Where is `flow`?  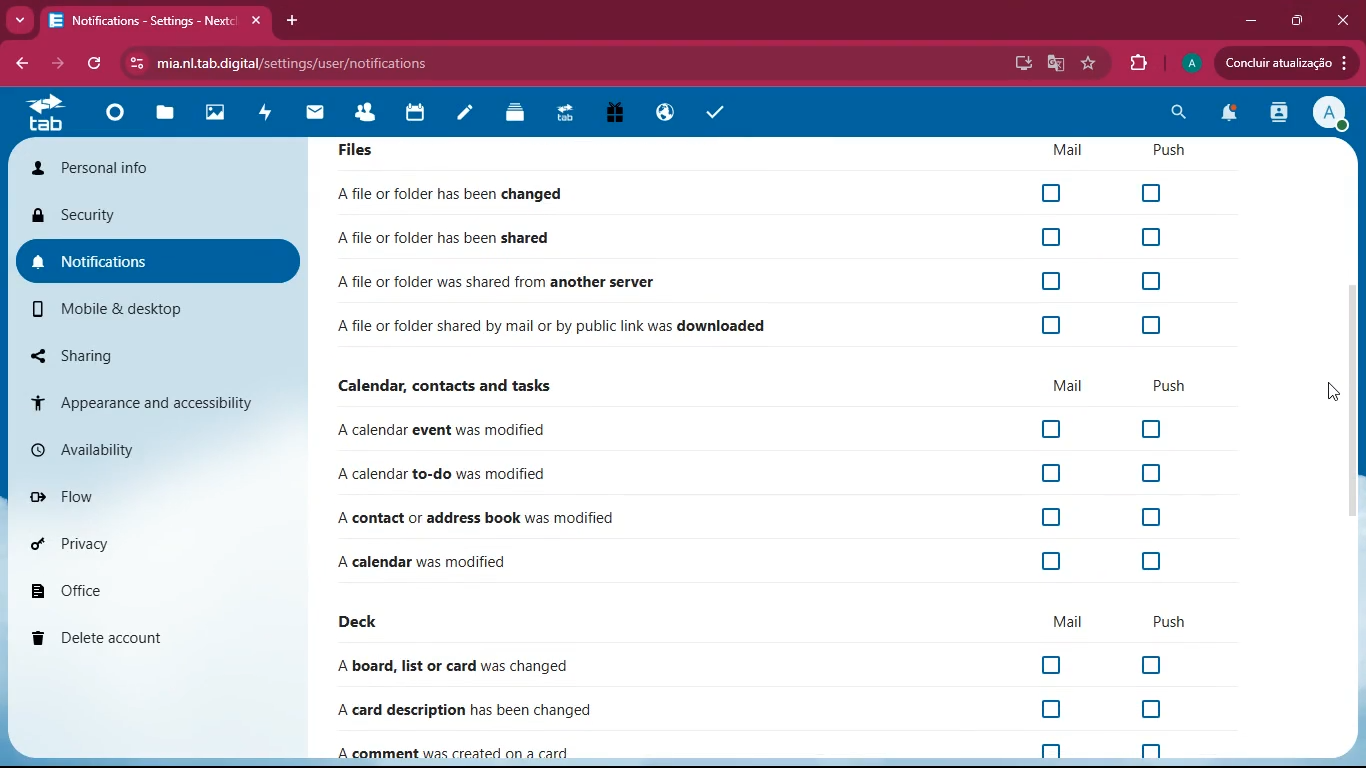 flow is located at coordinates (142, 496).